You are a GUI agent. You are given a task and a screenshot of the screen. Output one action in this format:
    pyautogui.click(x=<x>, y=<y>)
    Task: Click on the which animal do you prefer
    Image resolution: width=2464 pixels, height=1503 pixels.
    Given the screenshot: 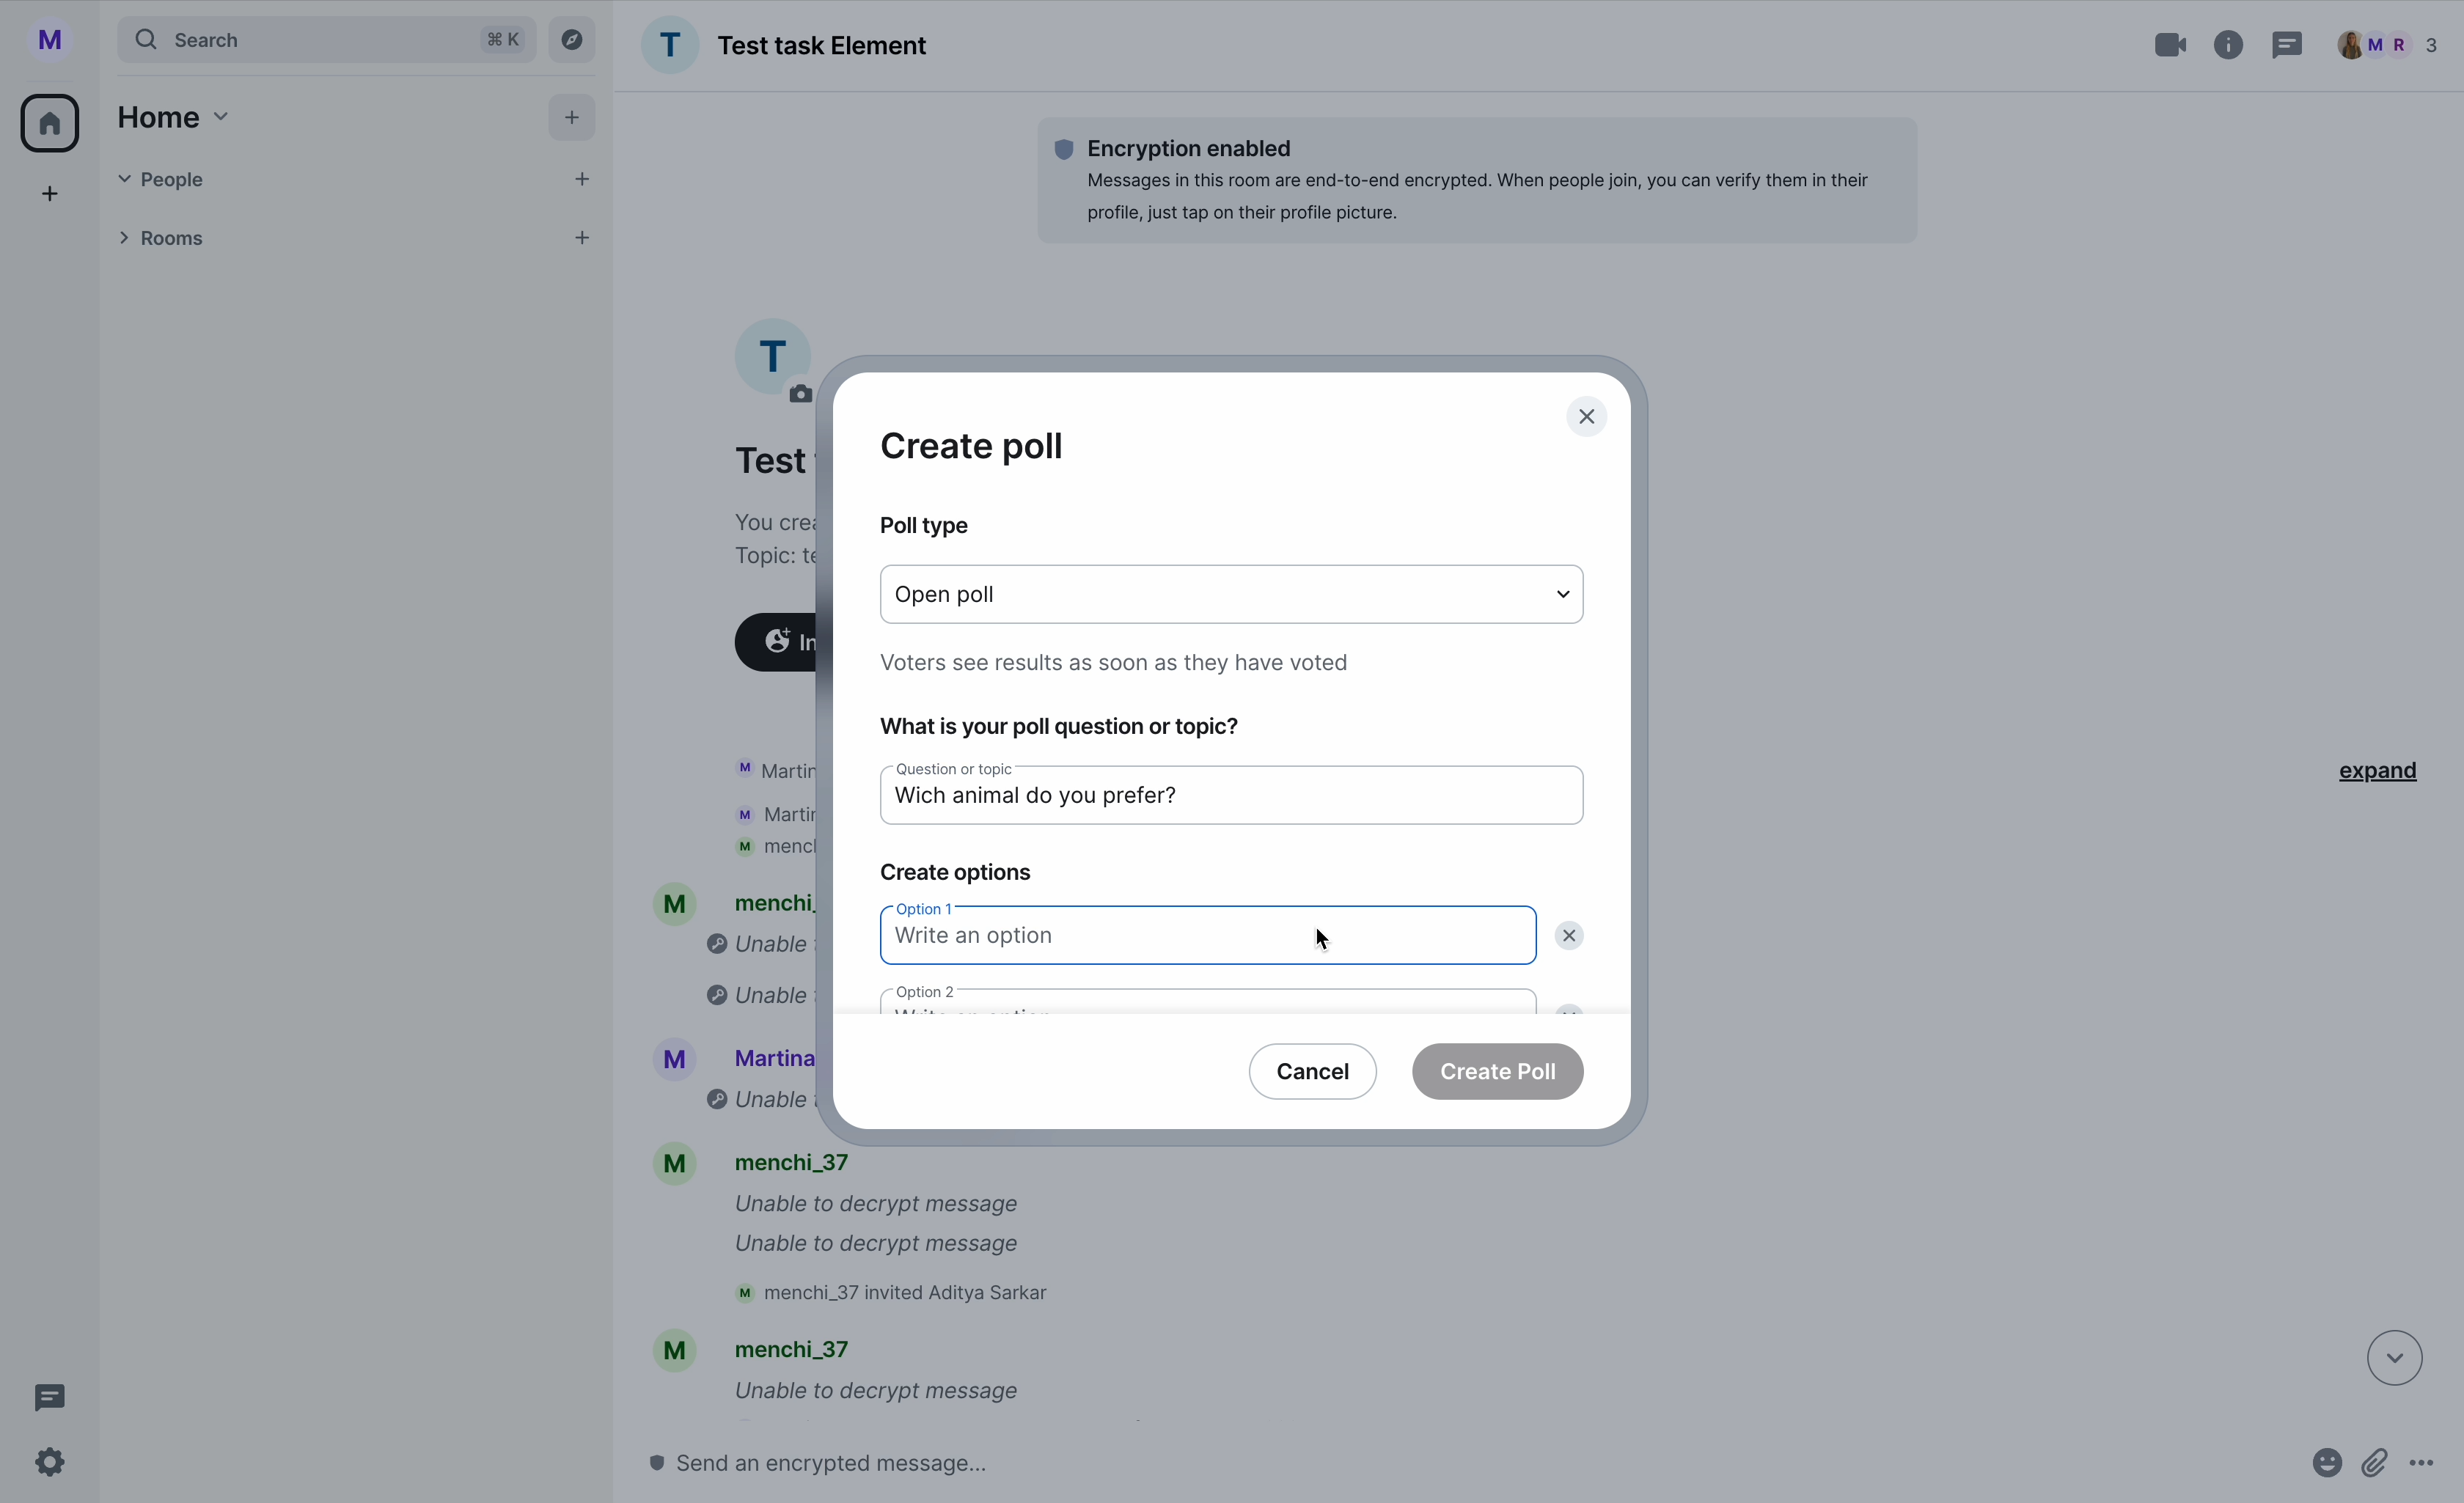 What is the action you would take?
    pyautogui.click(x=1129, y=802)
    